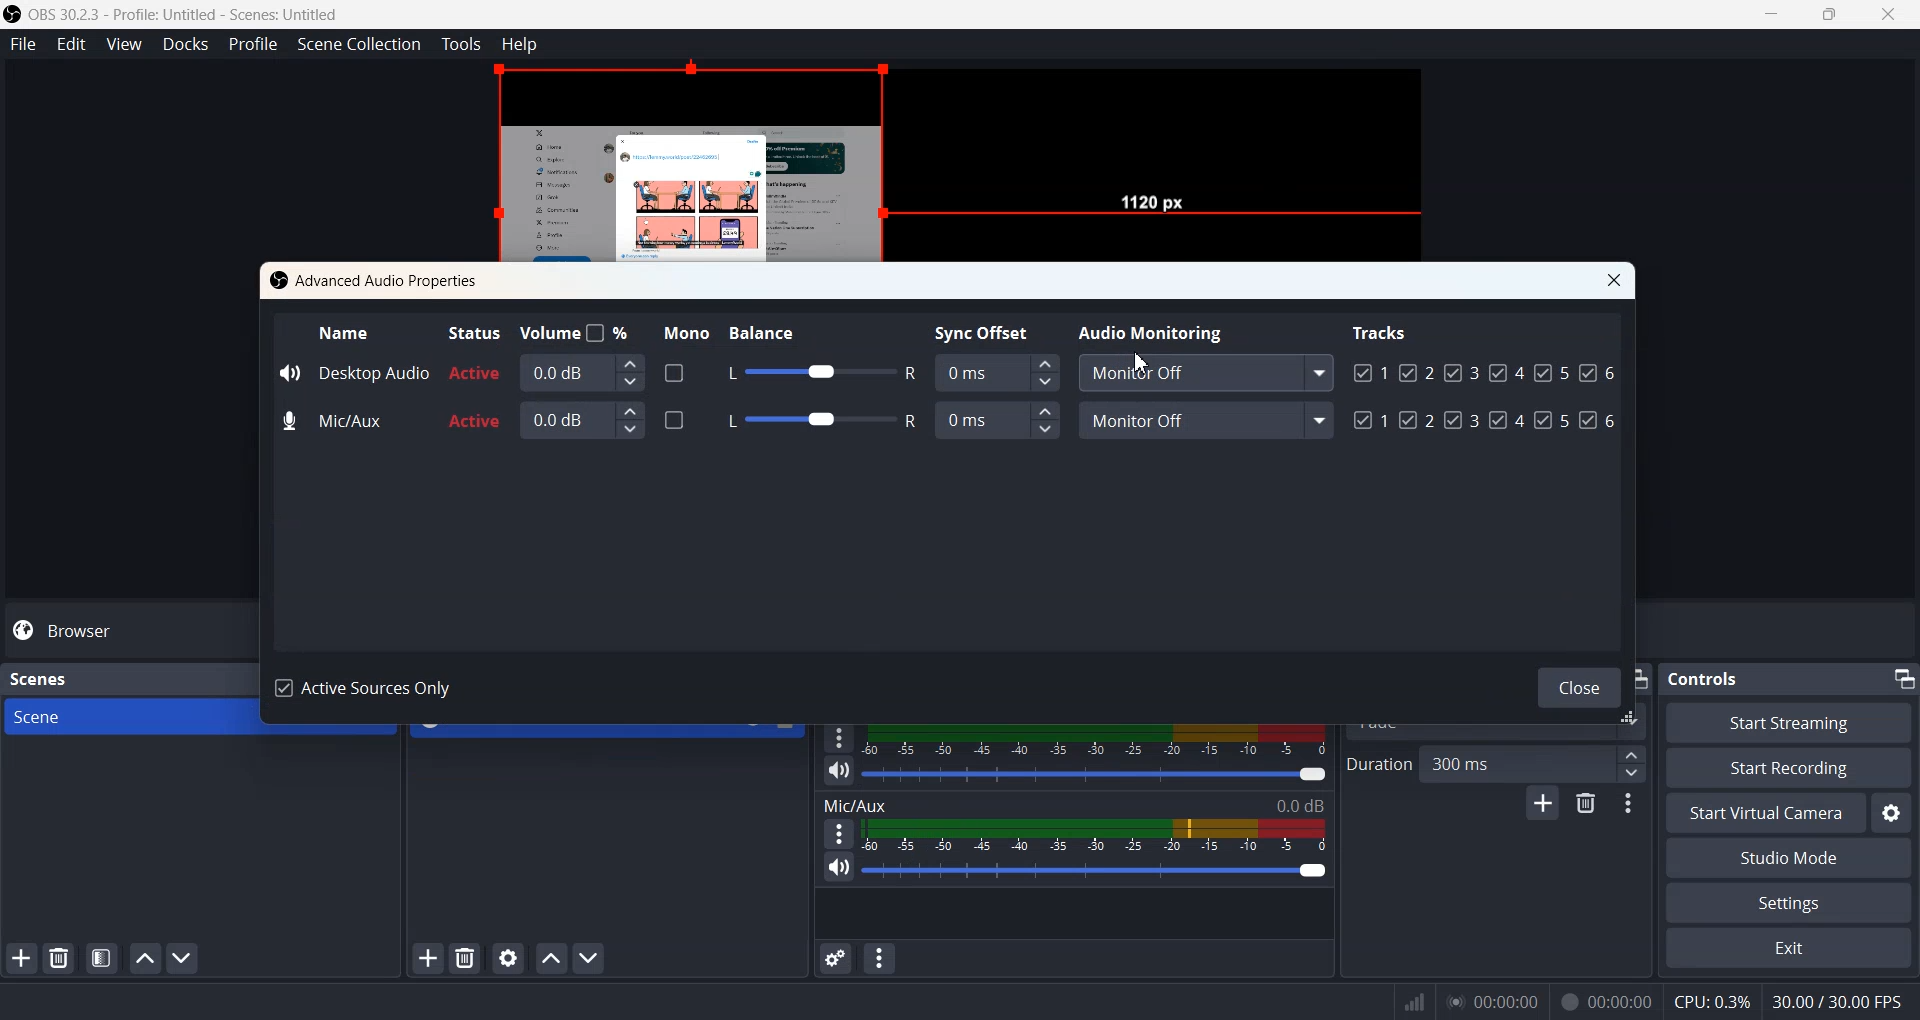 This screenshot has width=1920, height=1020. I want to click on Open source properties, so click(510, 957).